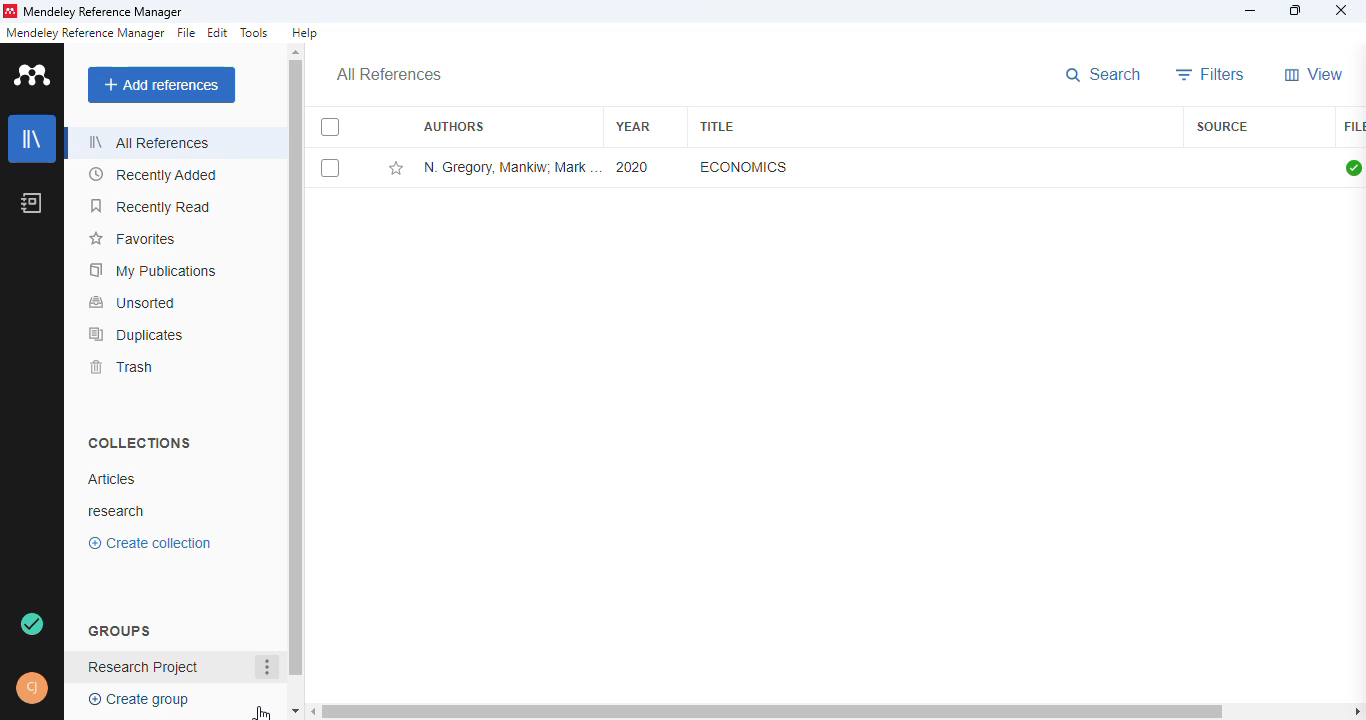 This screenshot has height=720, width=1366. I want to click on close, so click(1343, 11).